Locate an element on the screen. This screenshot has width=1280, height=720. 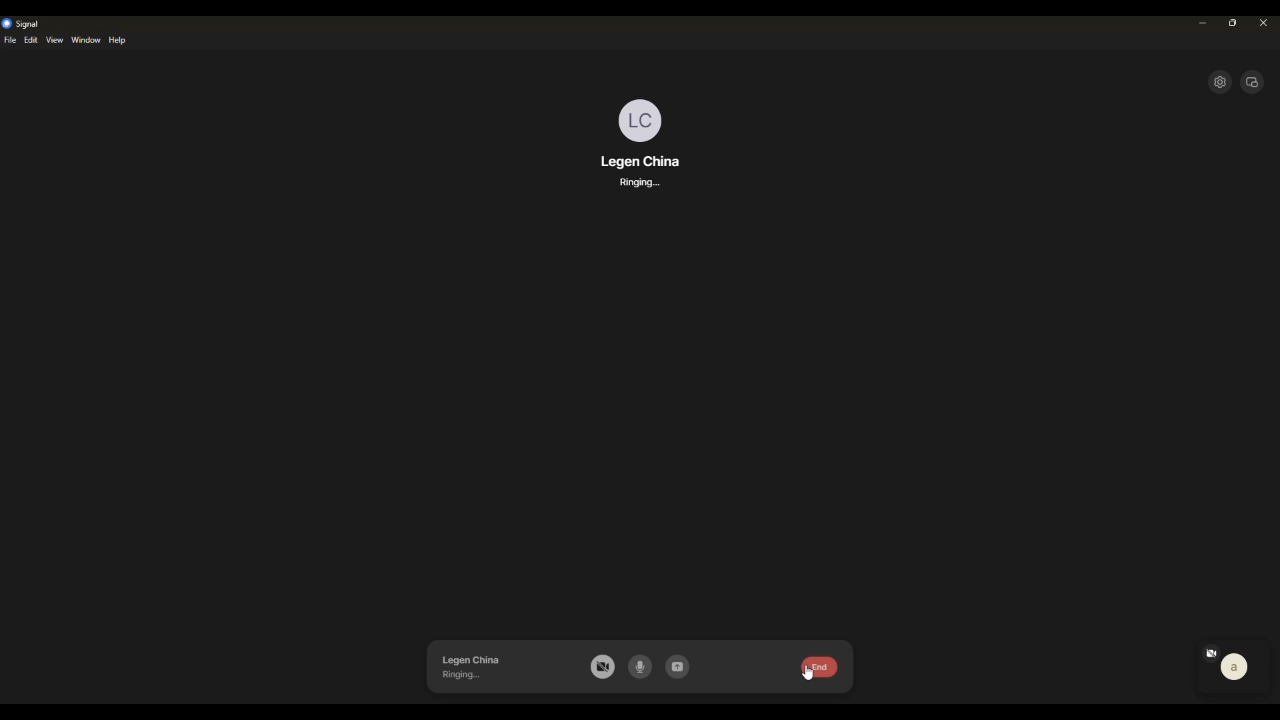
signal is located at coordinates (24, 24).